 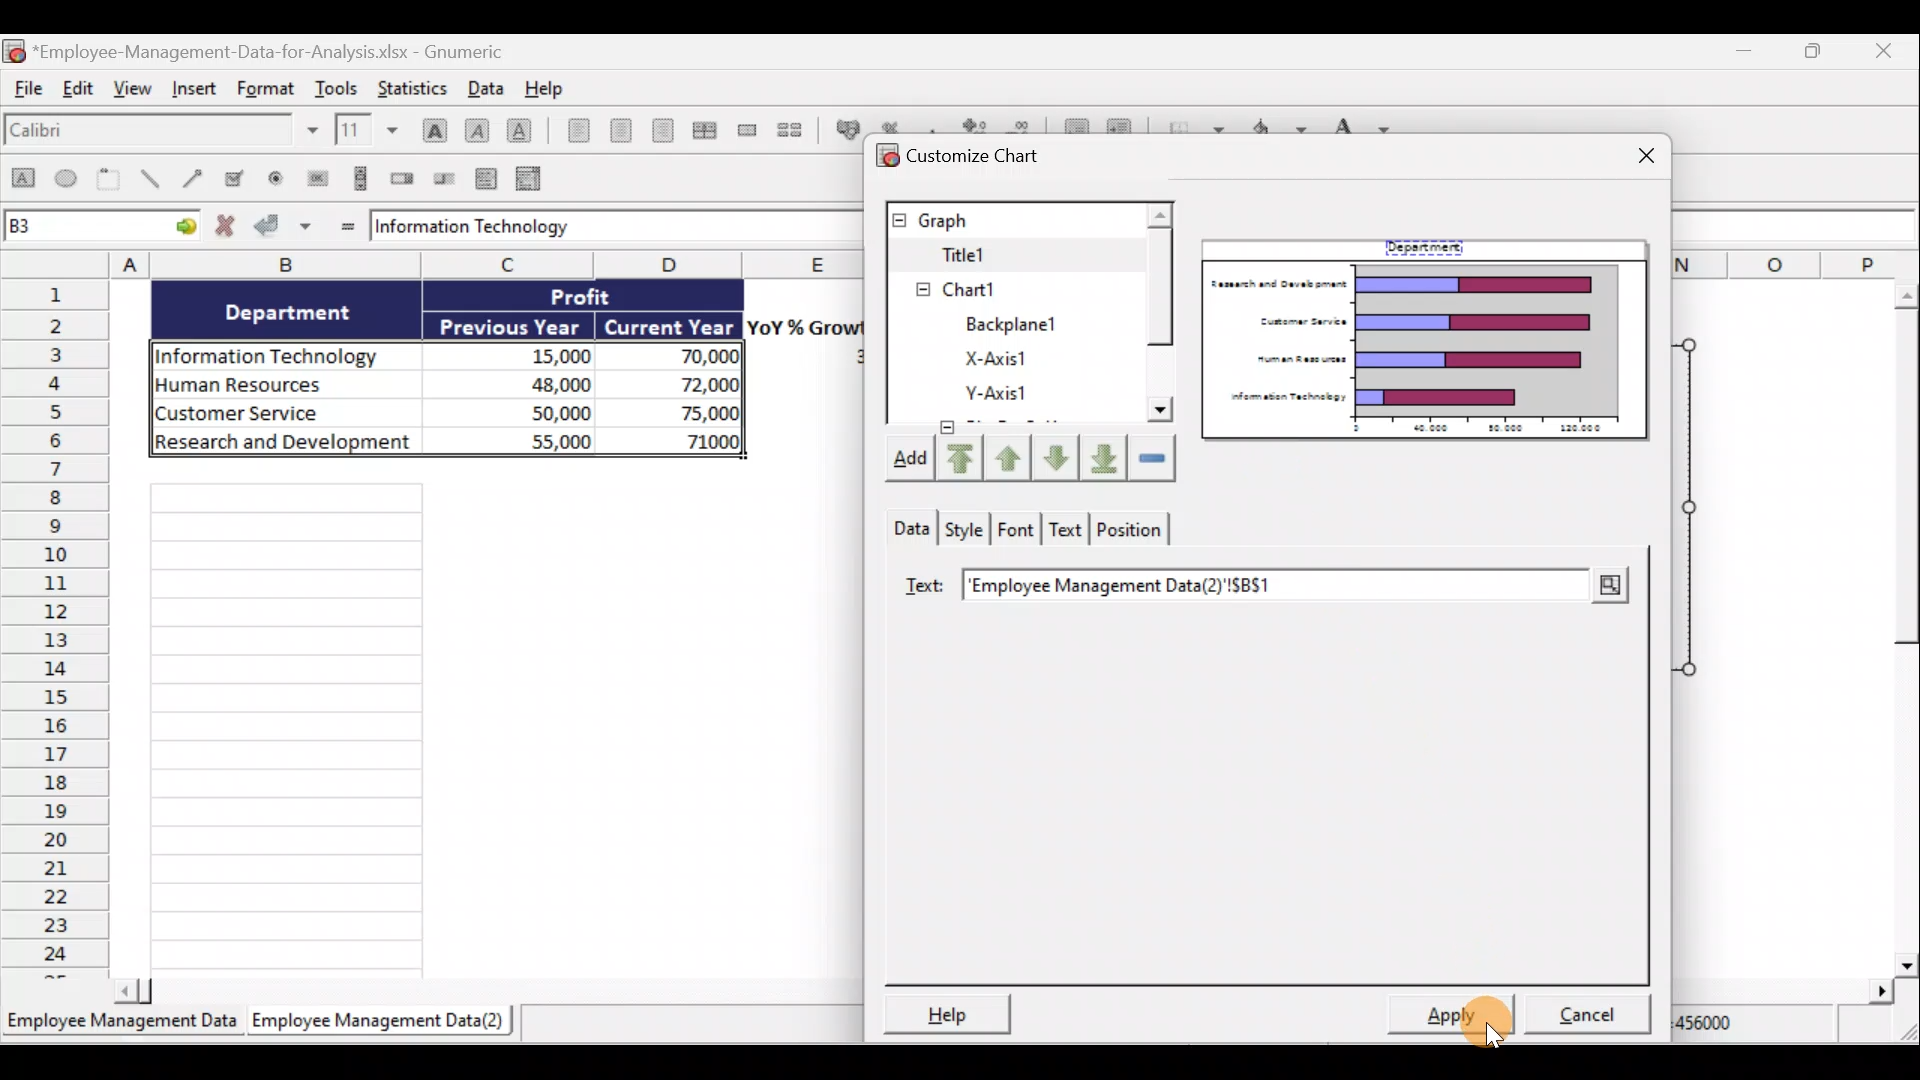 I want to click on Scroll bar, so click(x=479, y=991).